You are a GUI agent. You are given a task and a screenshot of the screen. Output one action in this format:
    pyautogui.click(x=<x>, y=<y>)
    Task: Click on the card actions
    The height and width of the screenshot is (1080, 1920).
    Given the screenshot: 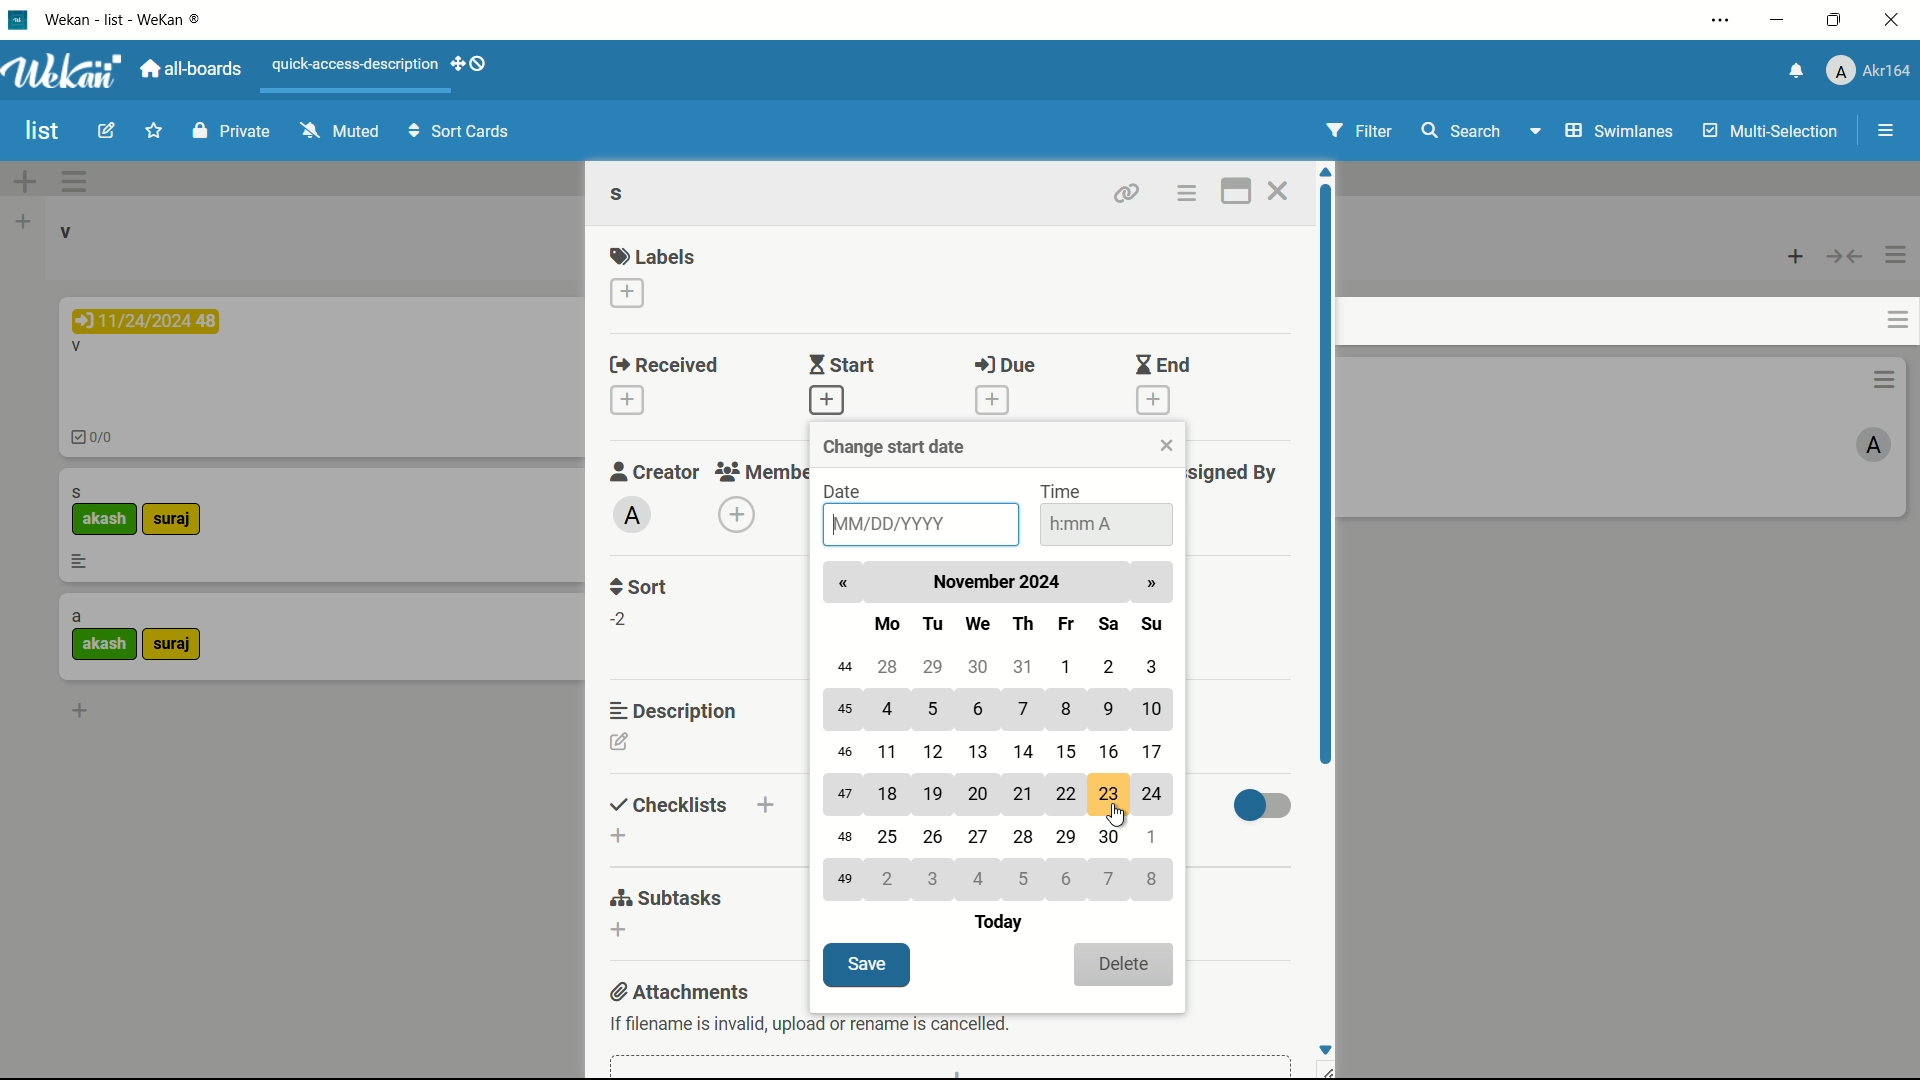 What is the action you would take?
    pyautogui.click(x=1187, y=196)
    